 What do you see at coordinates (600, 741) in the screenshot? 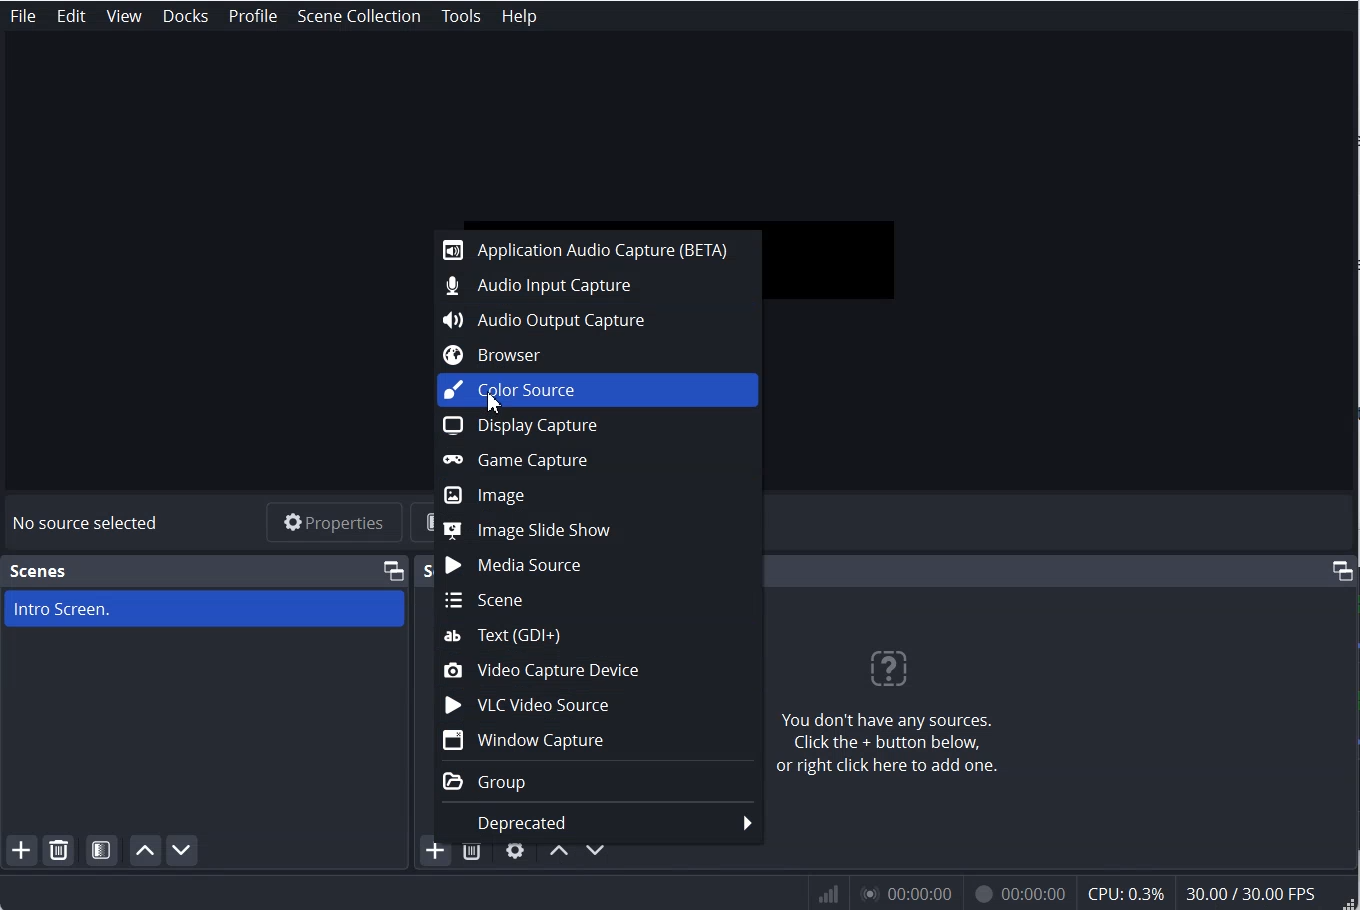
I see `Window Capture` at bounding box center [600, 741].